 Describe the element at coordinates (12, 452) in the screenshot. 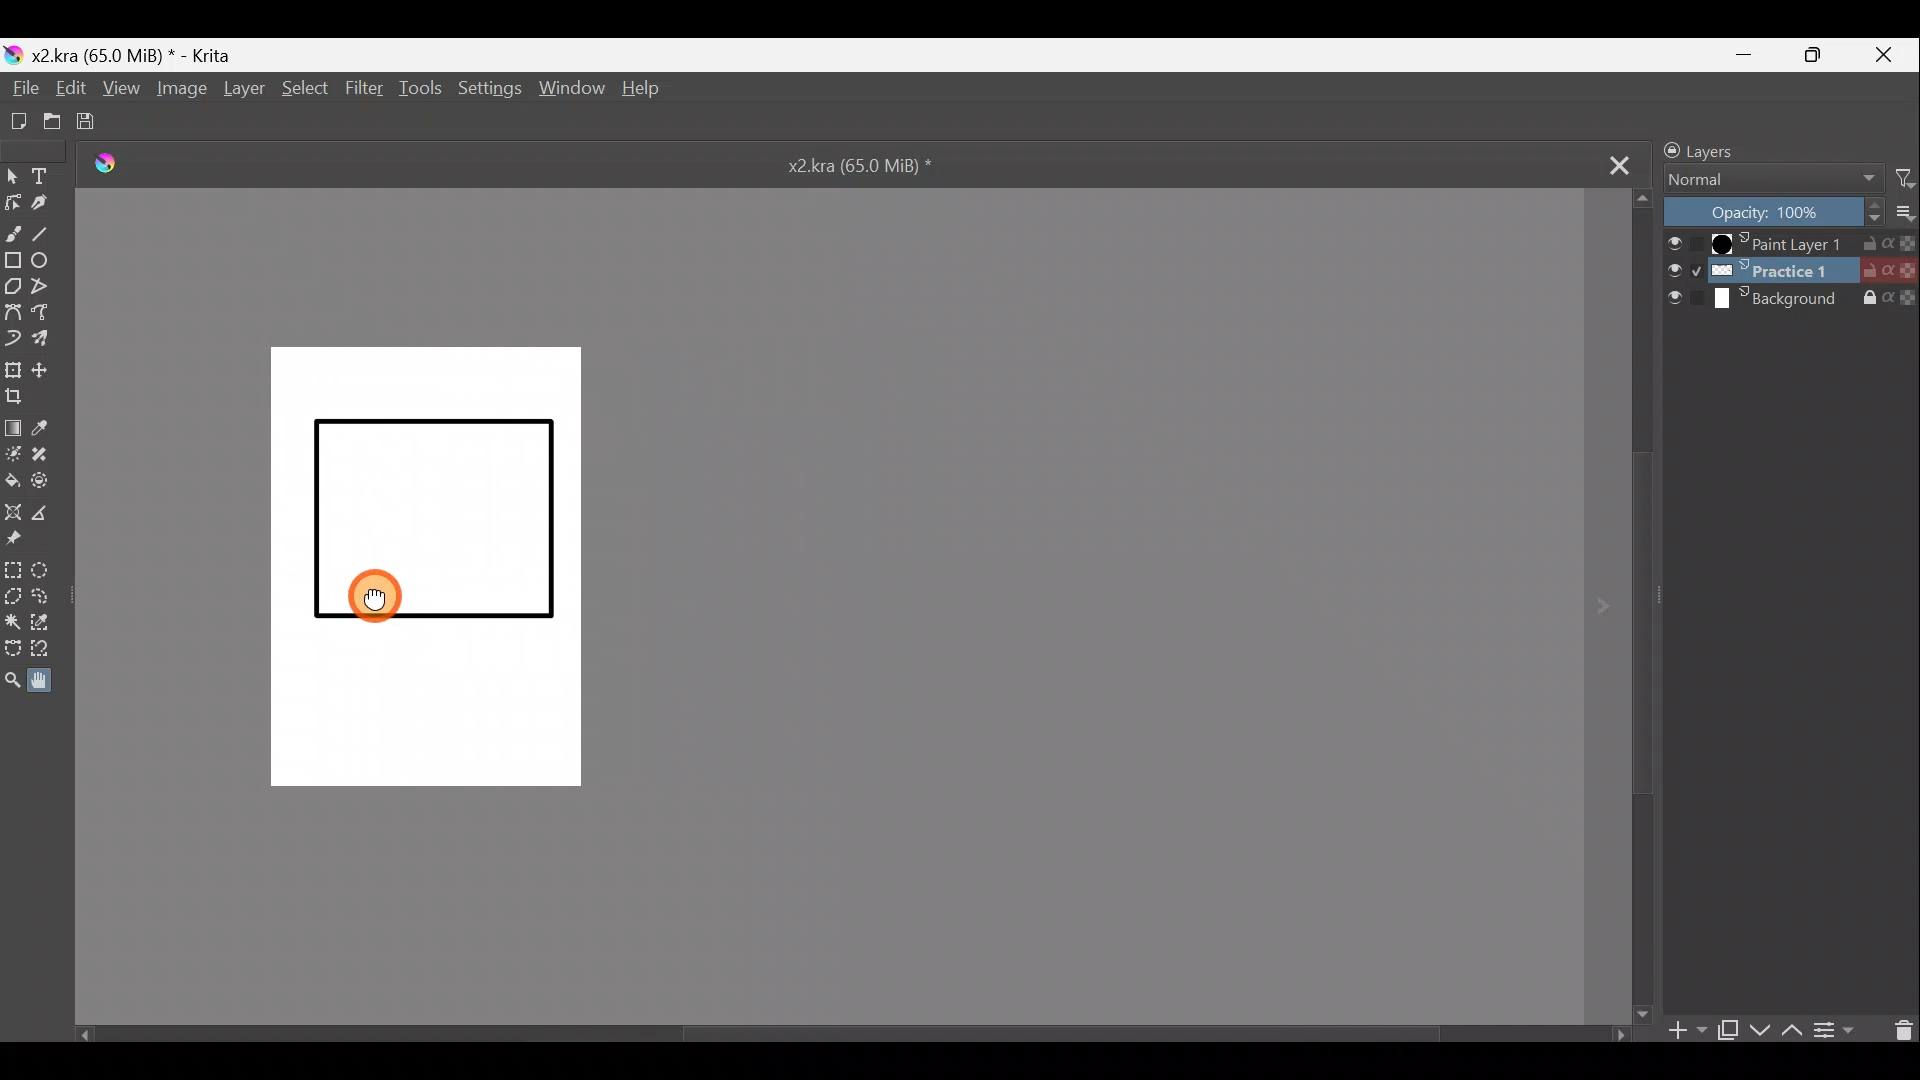

I see `Colourise mask tool` at that location.